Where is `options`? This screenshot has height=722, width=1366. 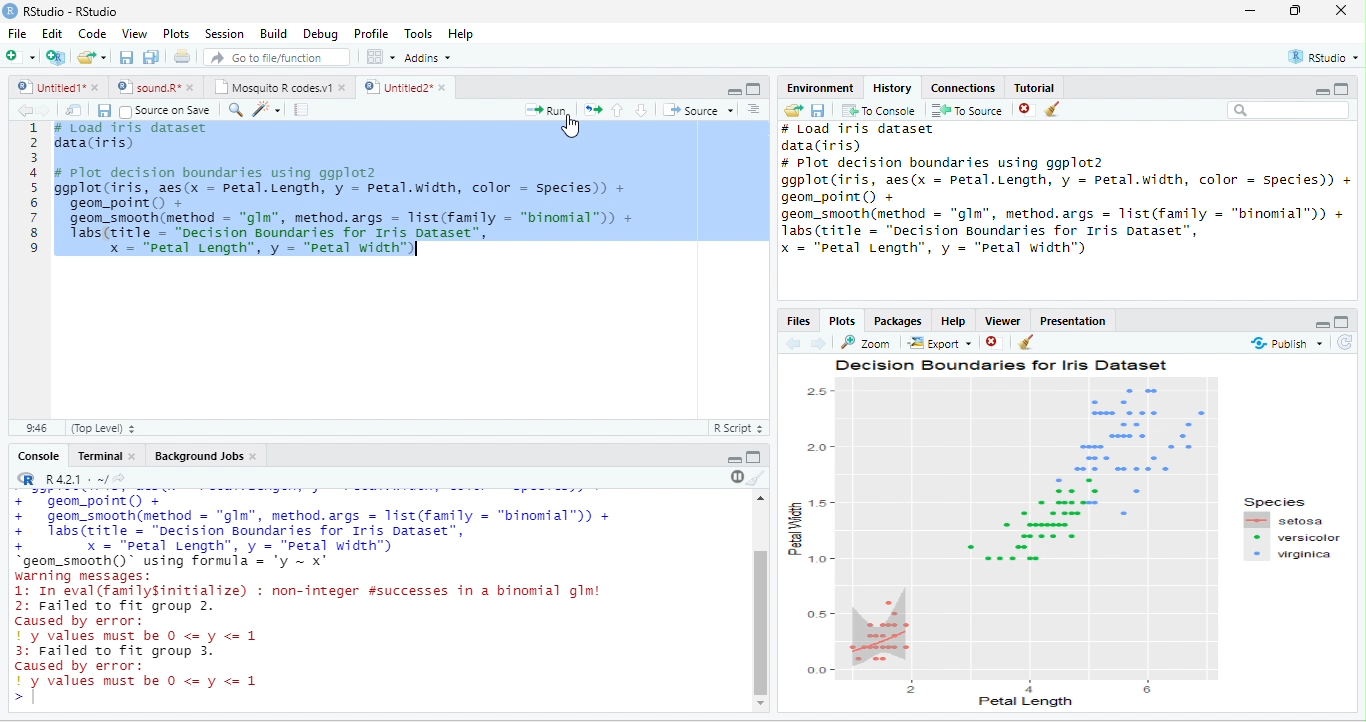 options is located at coordinates (754, 109).